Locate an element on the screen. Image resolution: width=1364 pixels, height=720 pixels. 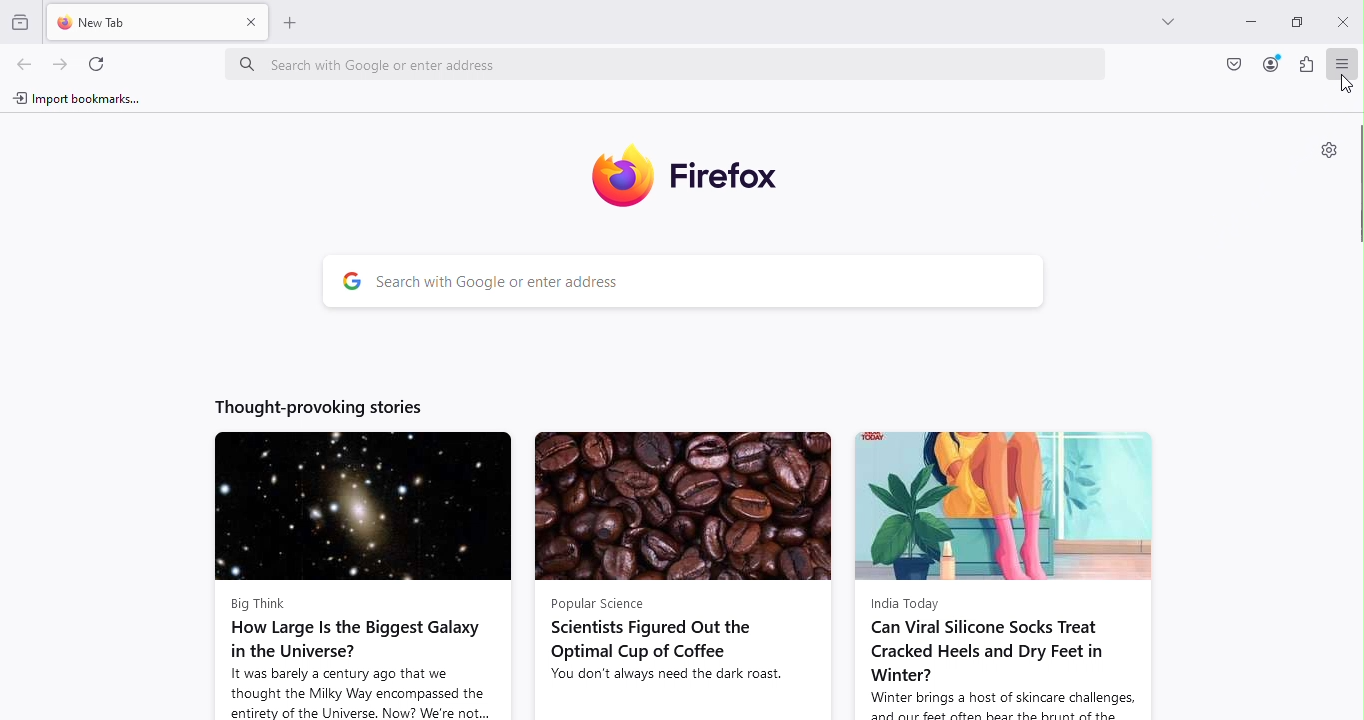
Close is located at coordinates (1342, 21).